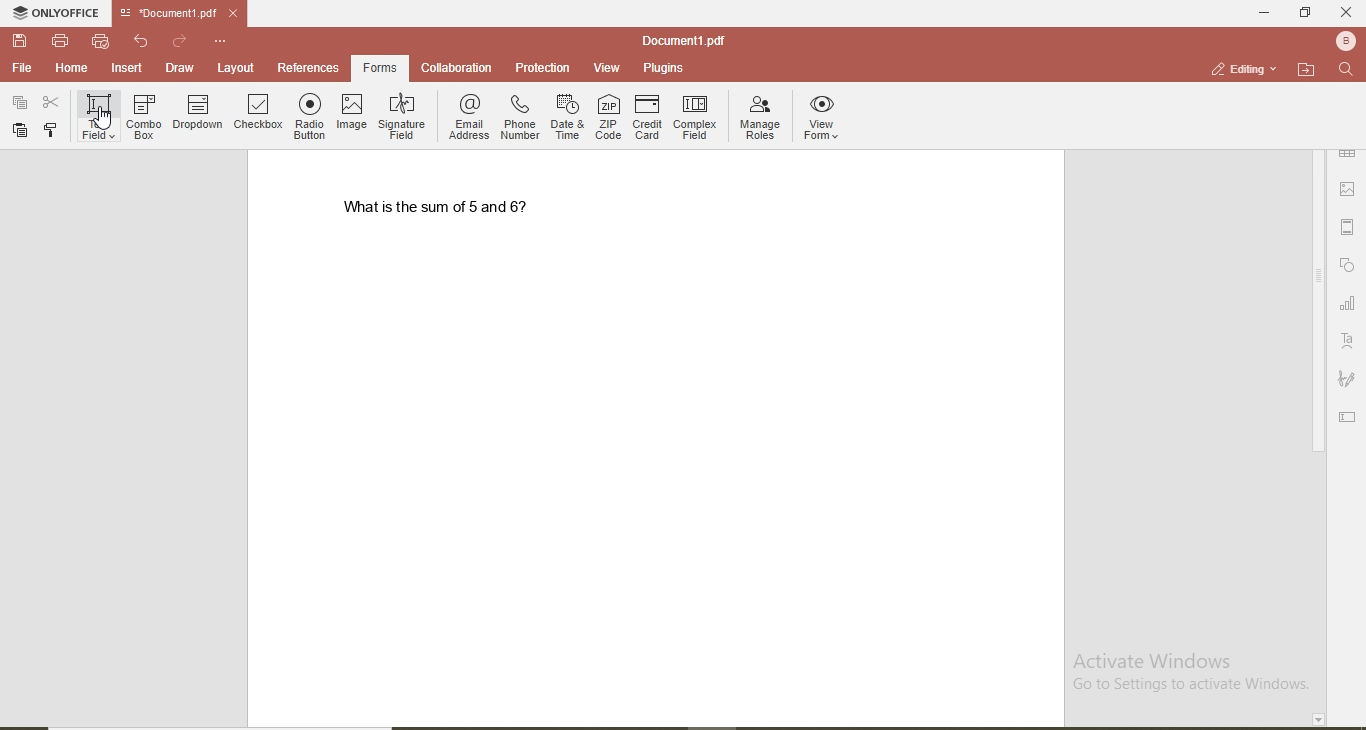 The height and width of the screenshot is (730, 1366). What do you see at coordinates (458, 67) in the screenshot?
I see `collaboration` at bounding box center [458, 67].